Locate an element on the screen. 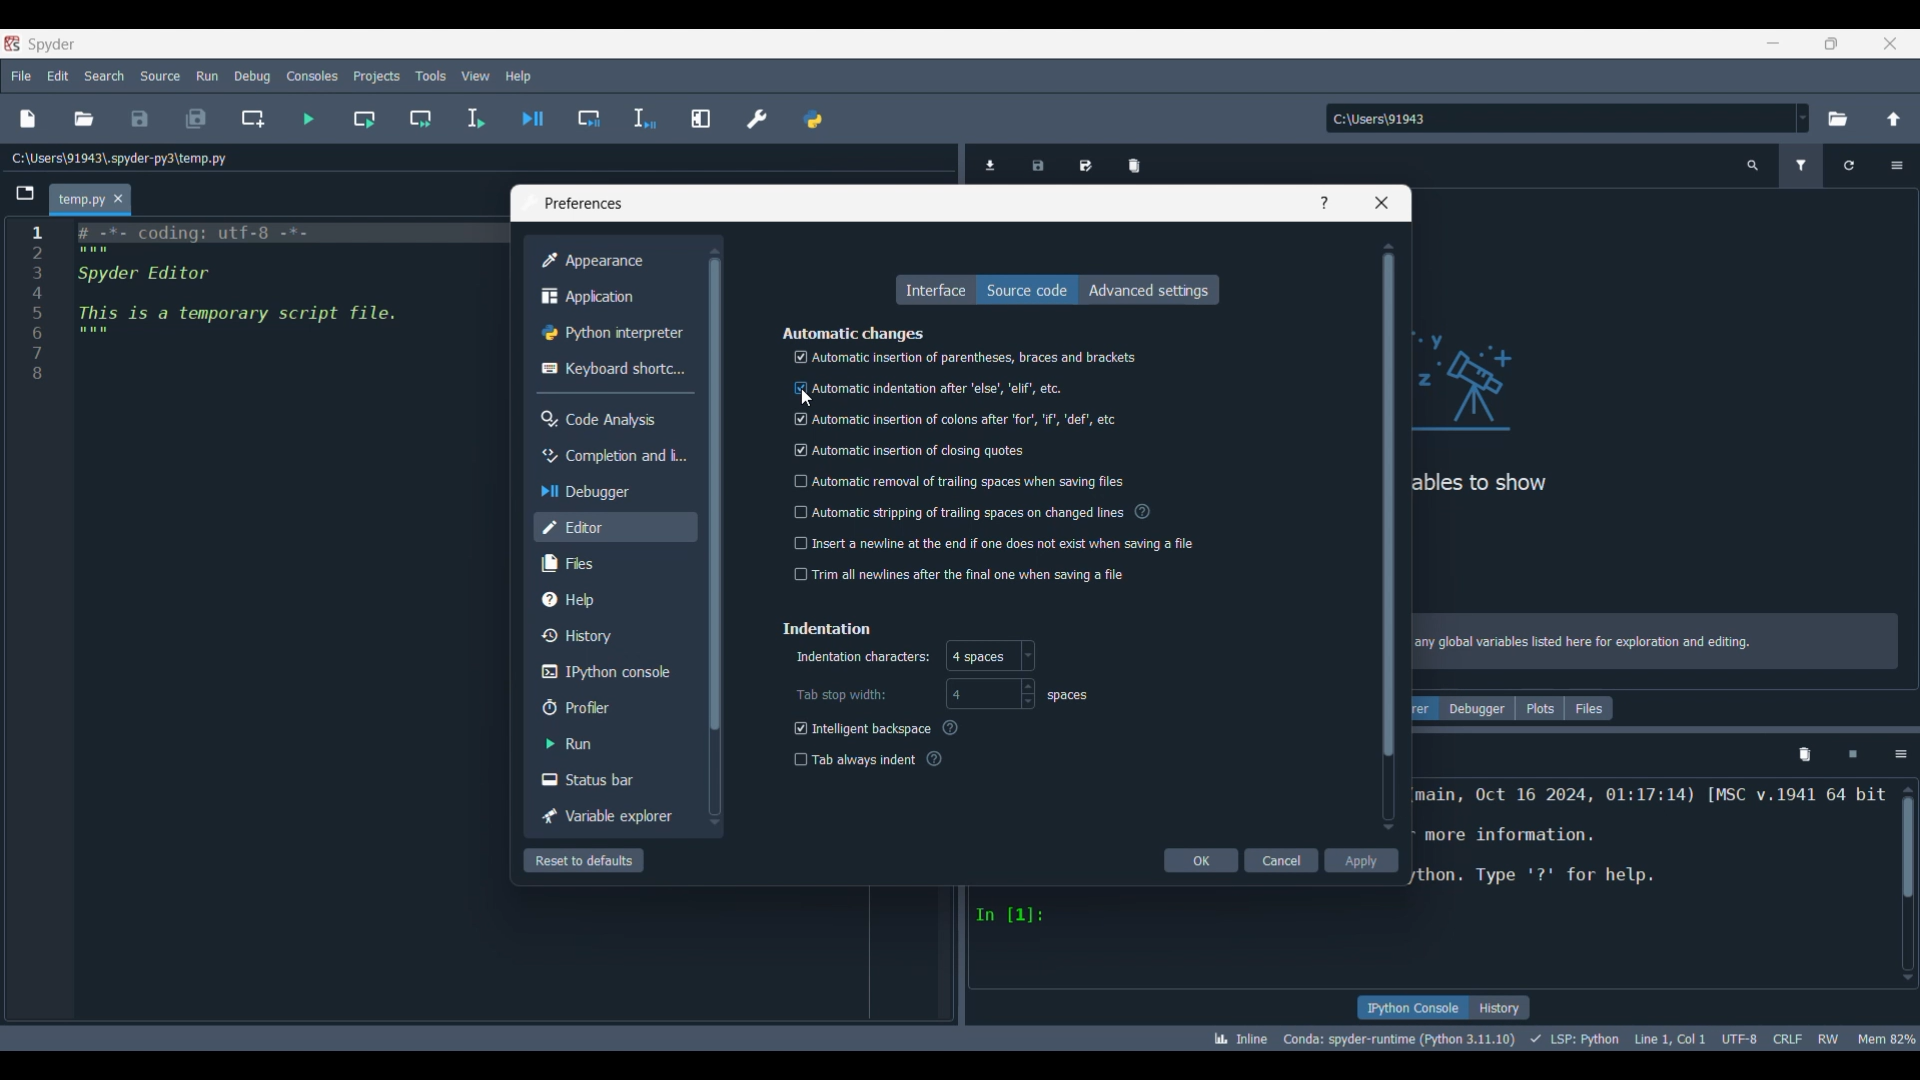 This screenshot has width=1920, height=1080. ] Insert a newline at the end if one does not exist when saving a file is located at coordinates (994, 542).